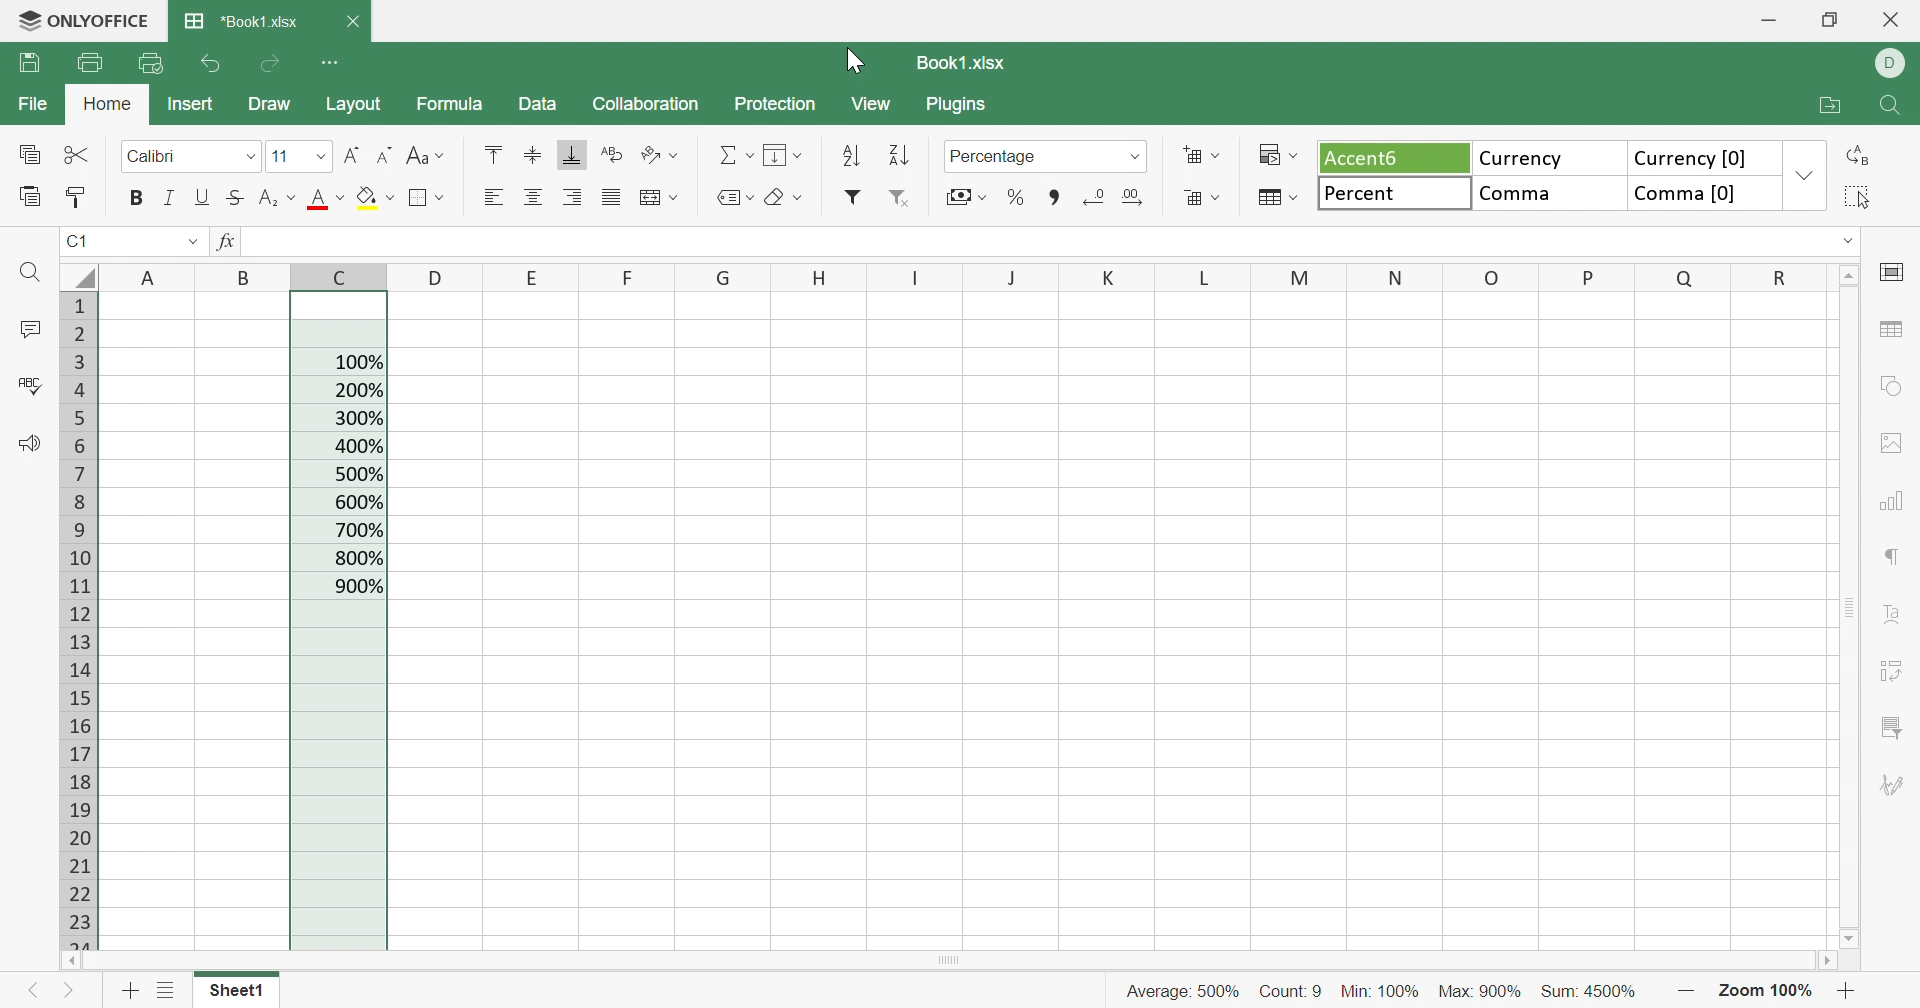 The width and height of the screenshot is (1920, 1008). I want to click on Conditional formatting, so click(1276, 156).